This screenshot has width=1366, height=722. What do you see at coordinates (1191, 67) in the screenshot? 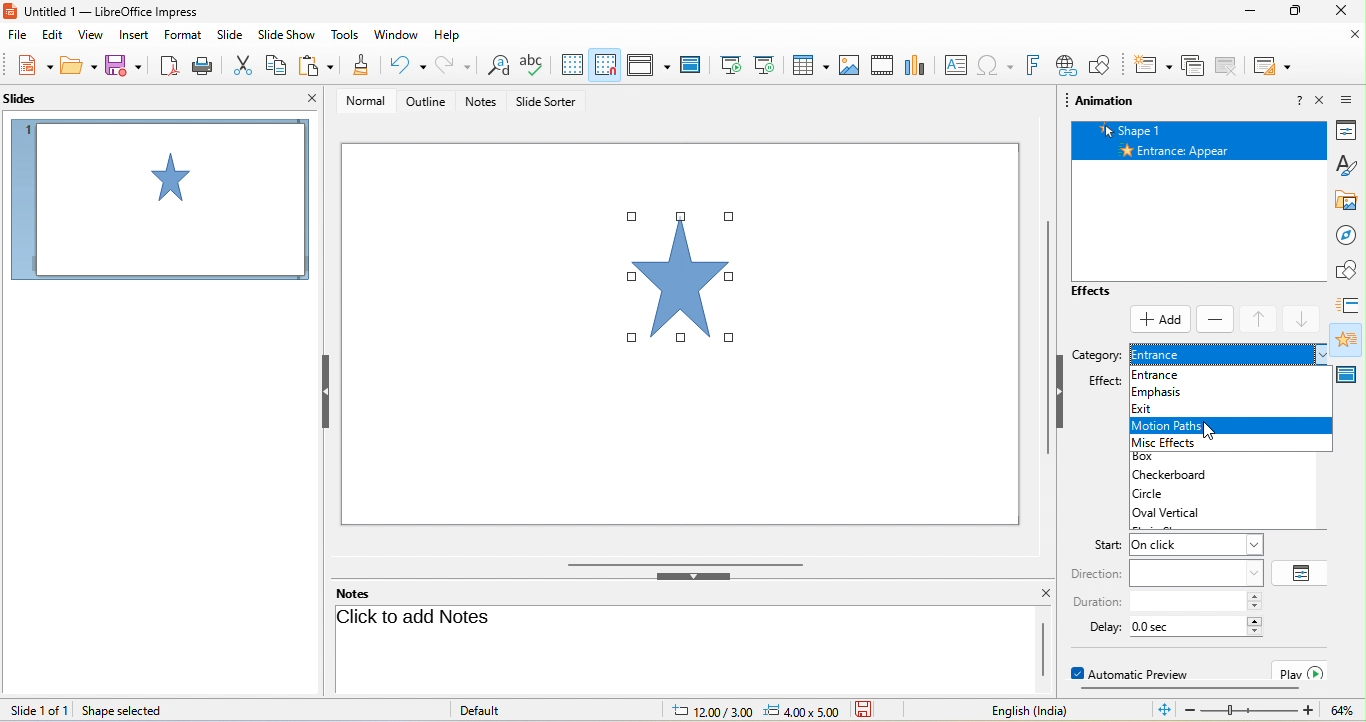
I see `delete slide` at bounding box center [1191, 67].